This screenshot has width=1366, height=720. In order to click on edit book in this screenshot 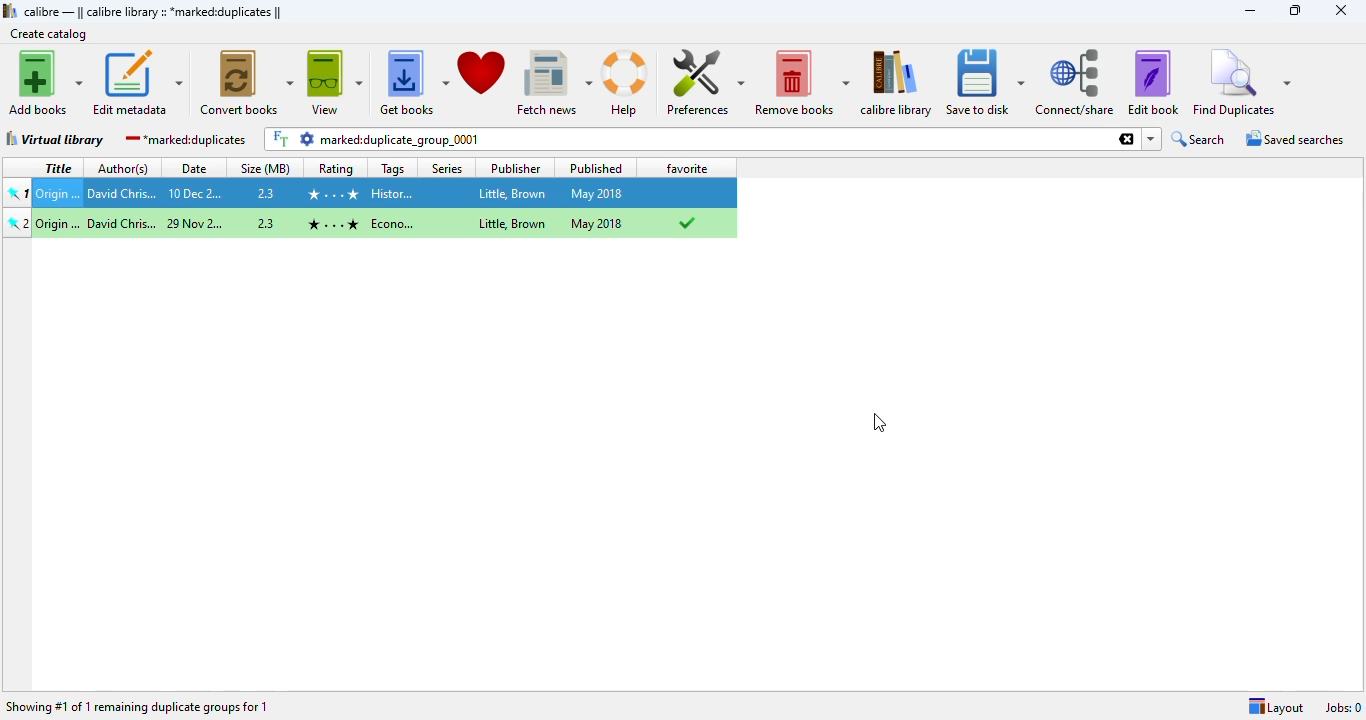, I will do `click(1154, 83)`.